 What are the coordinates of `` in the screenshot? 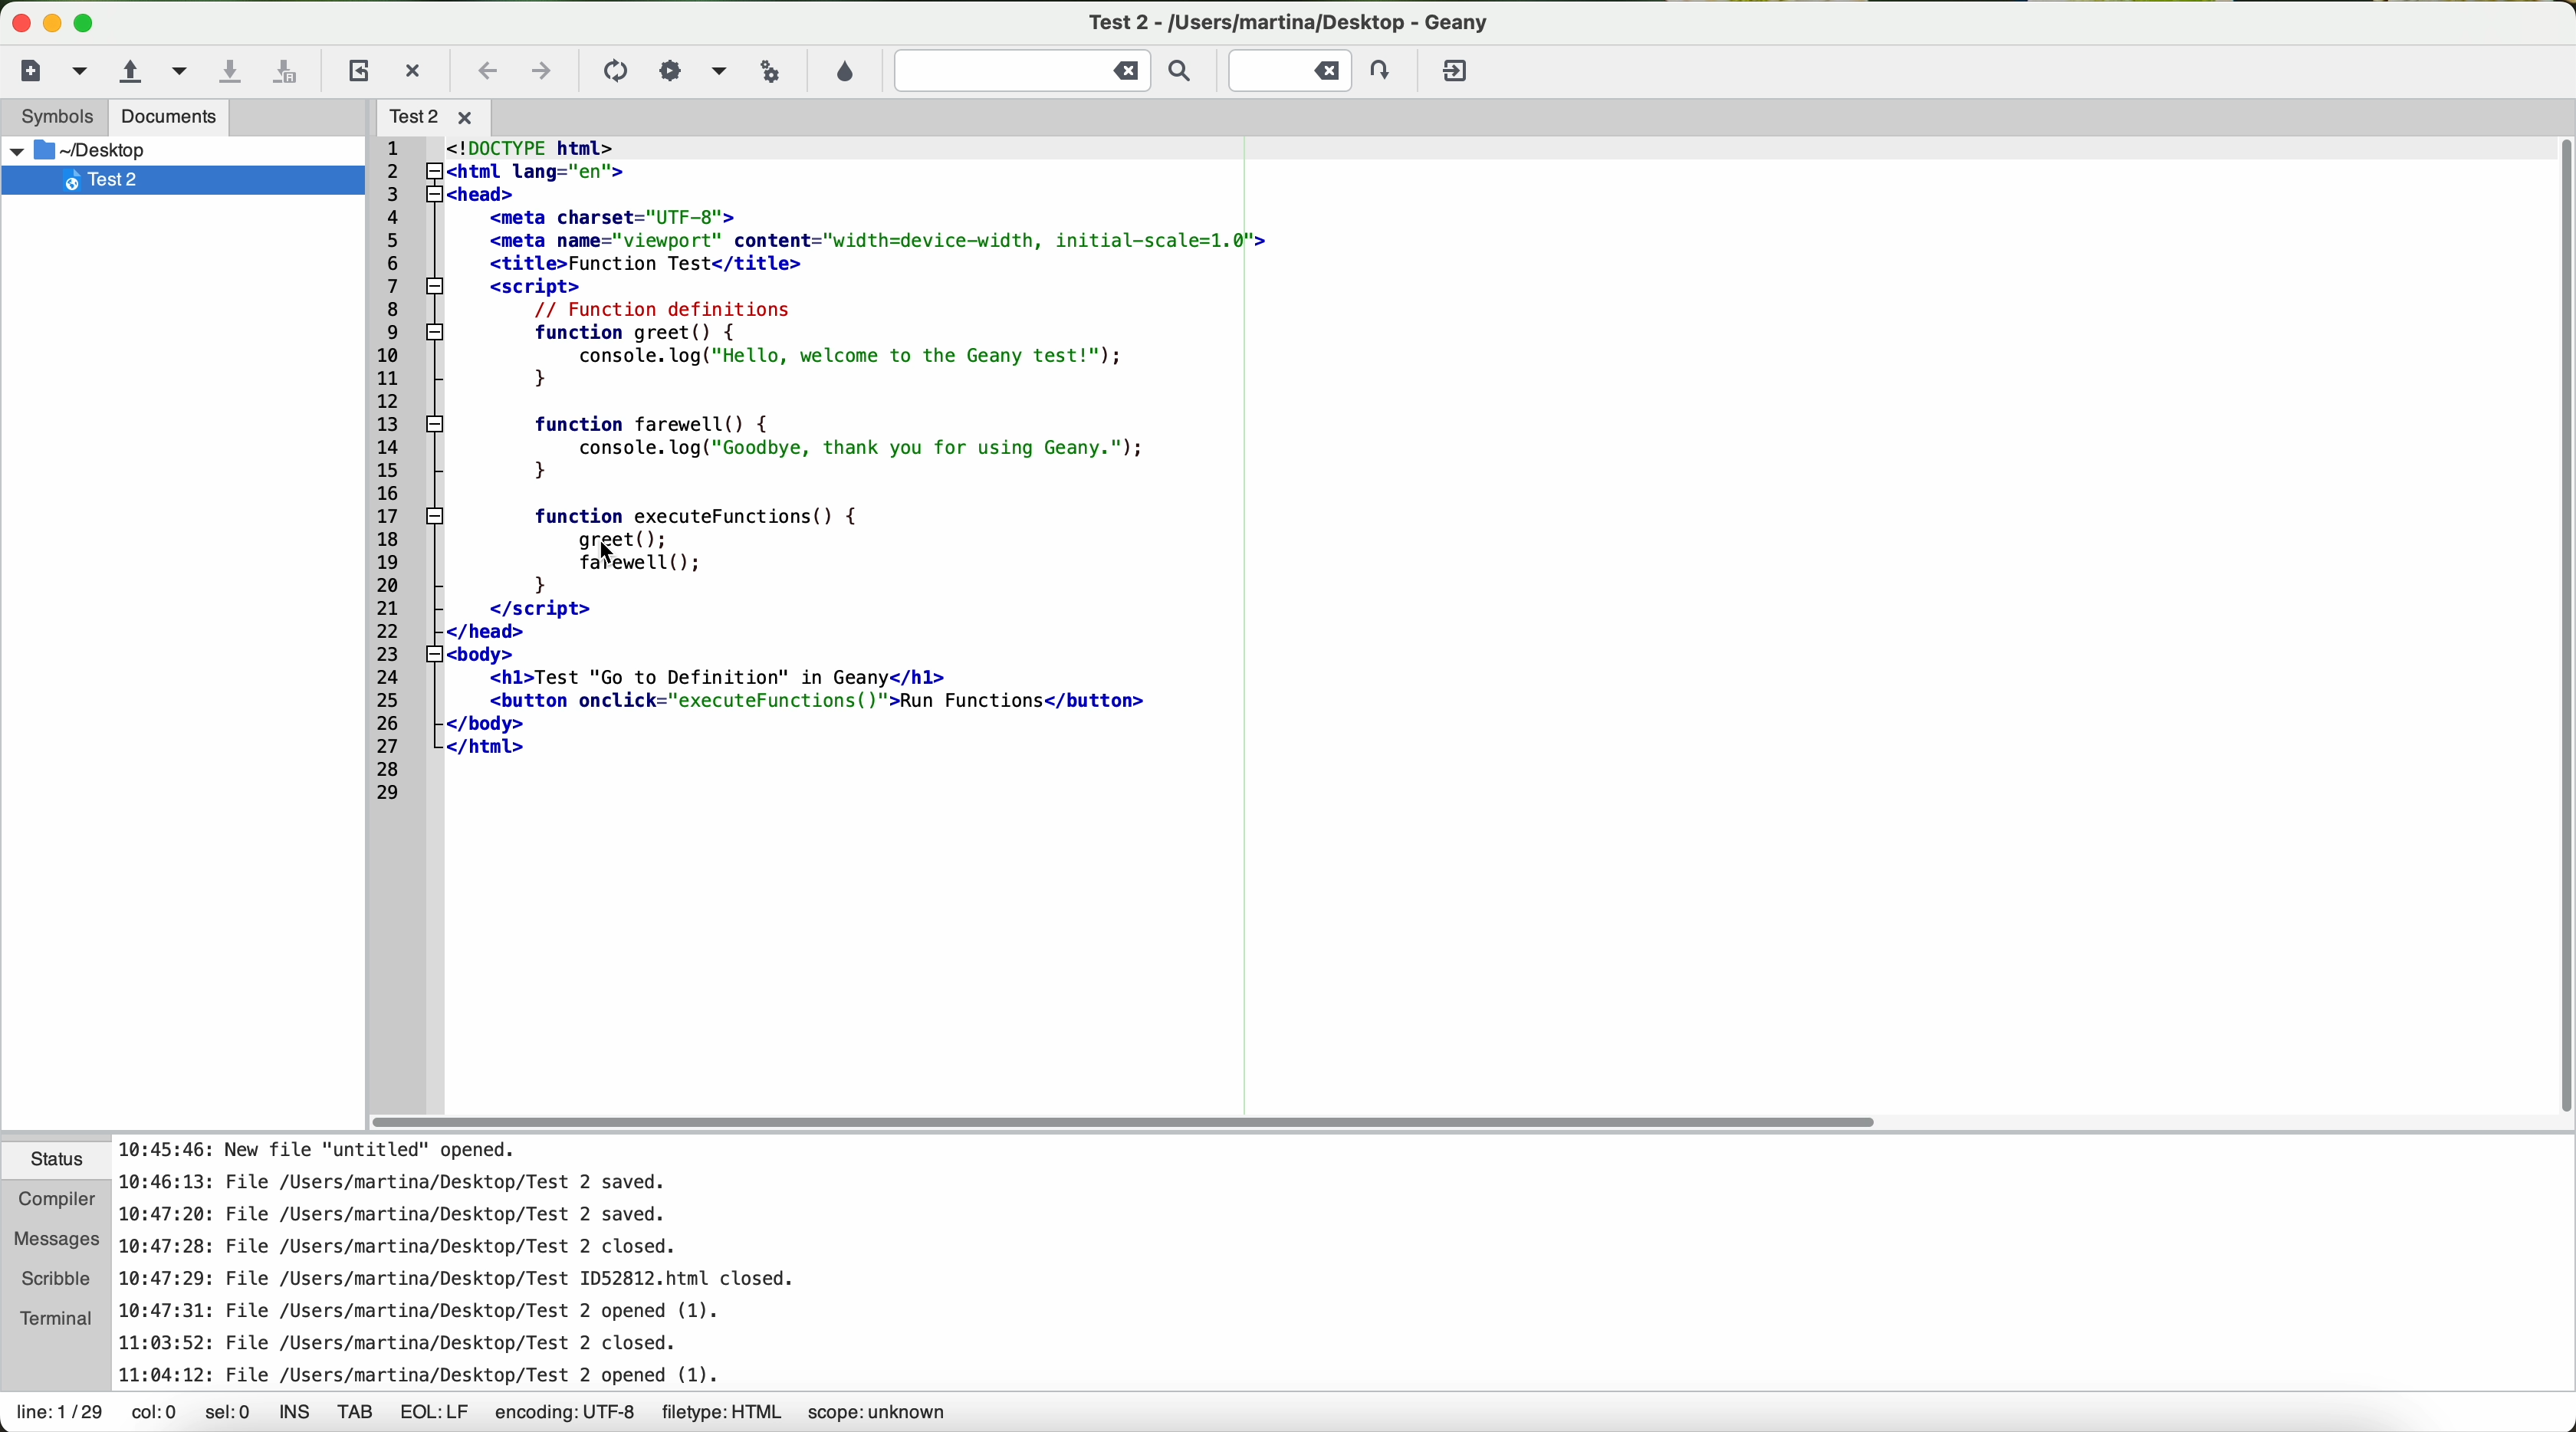 It's located at (442, 114).